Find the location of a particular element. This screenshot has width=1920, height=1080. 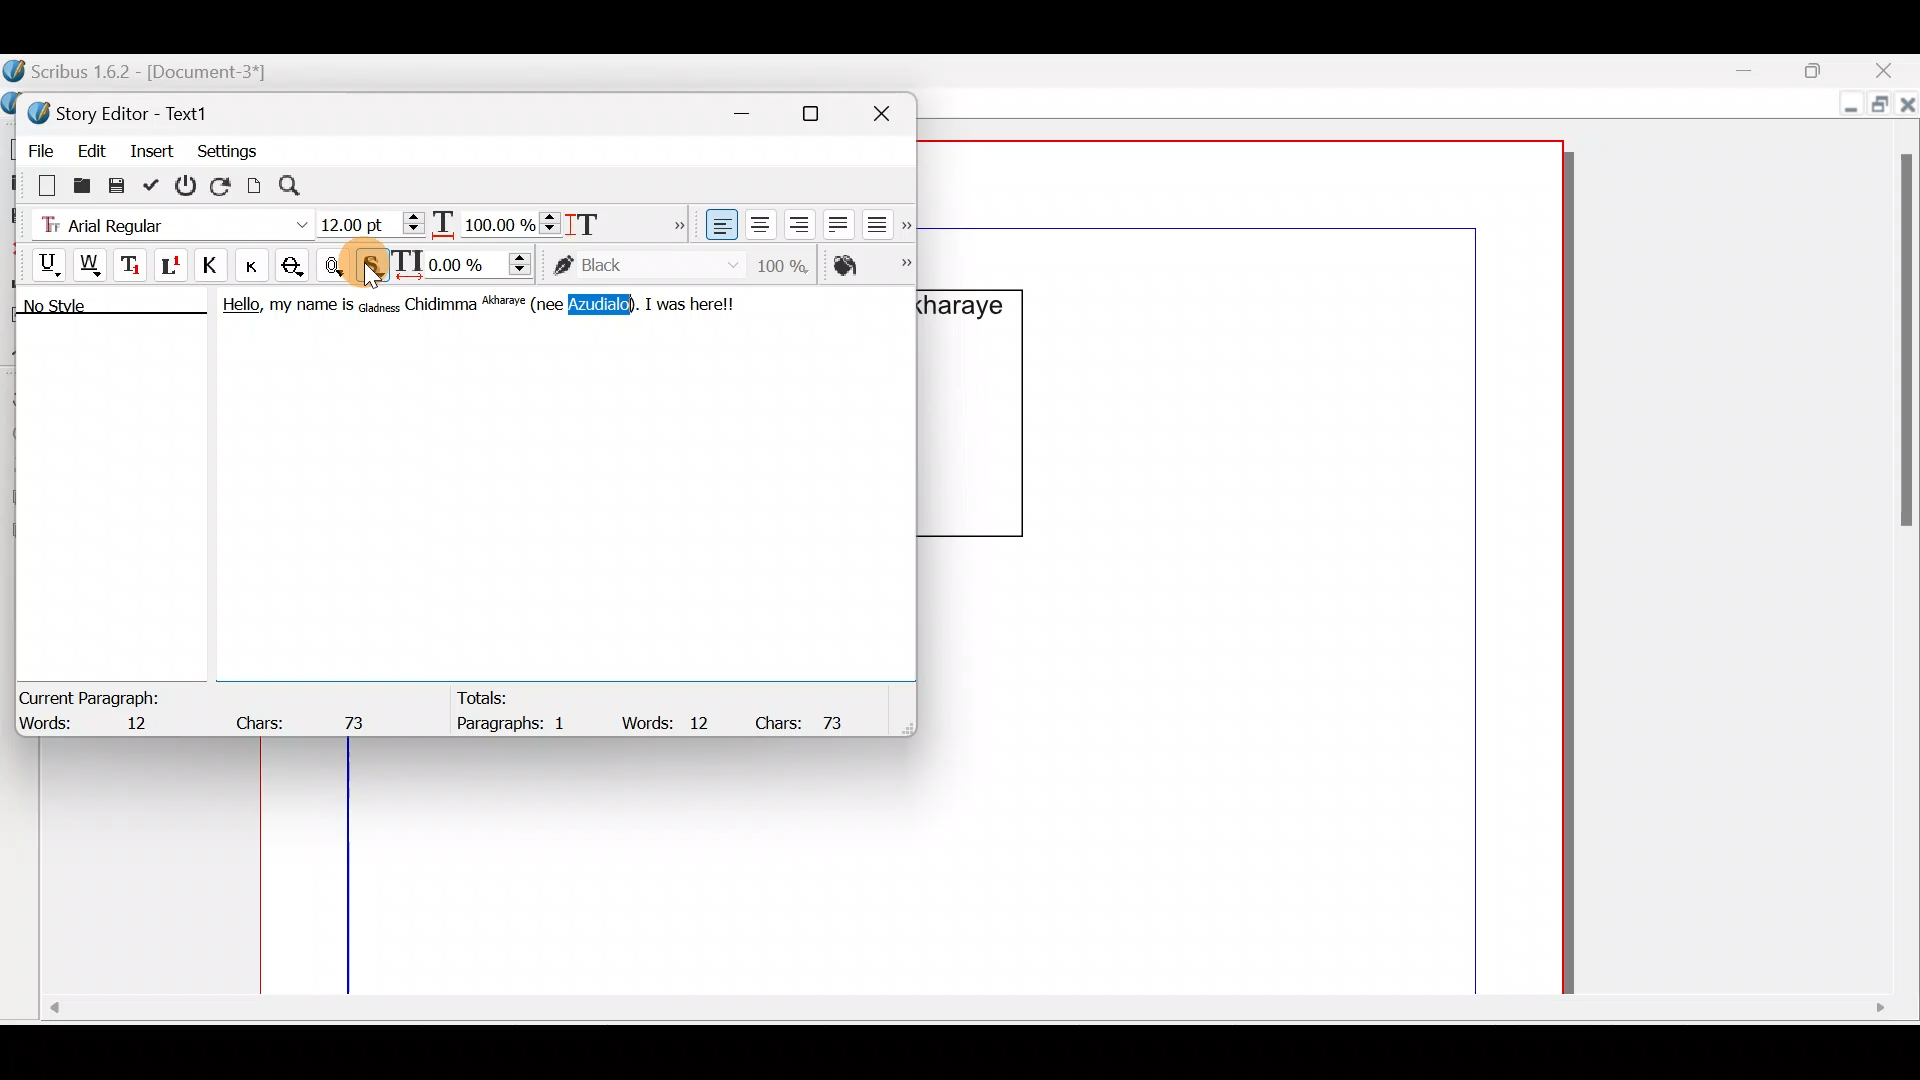

Insert  is located at coordinates (153, 149).